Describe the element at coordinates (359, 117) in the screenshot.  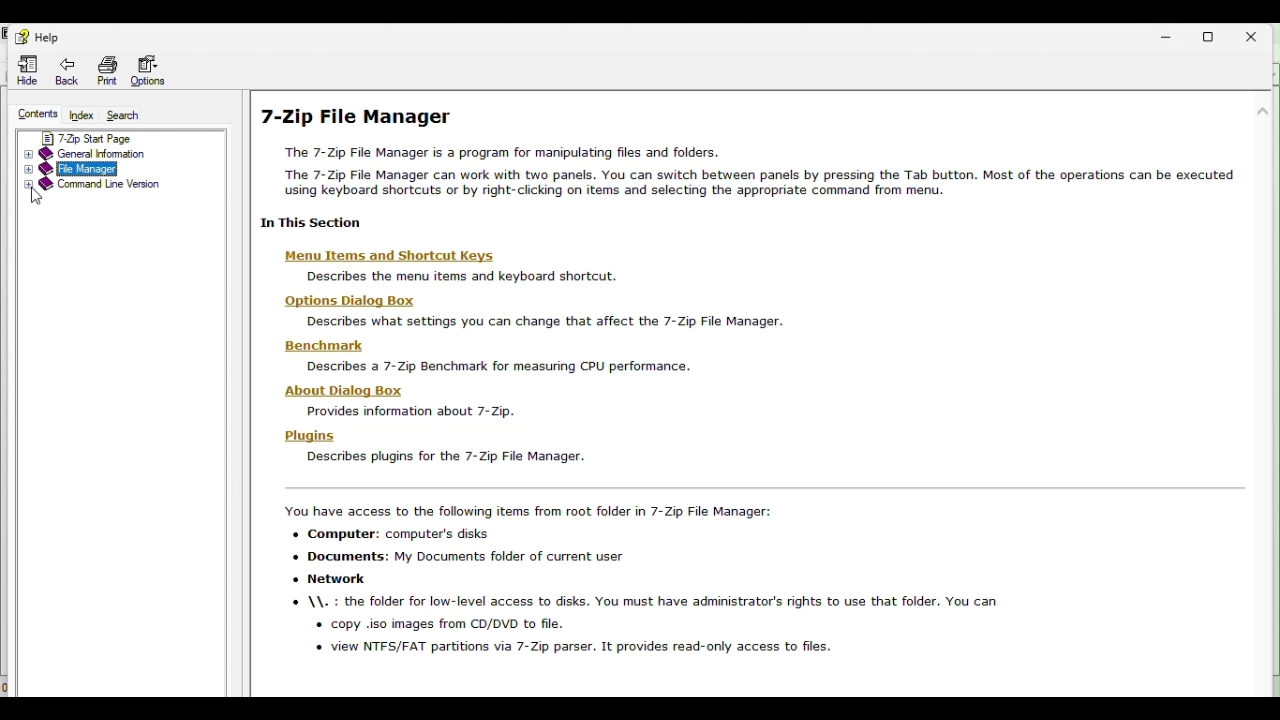
I see `7-Zip File Manager` at that location.